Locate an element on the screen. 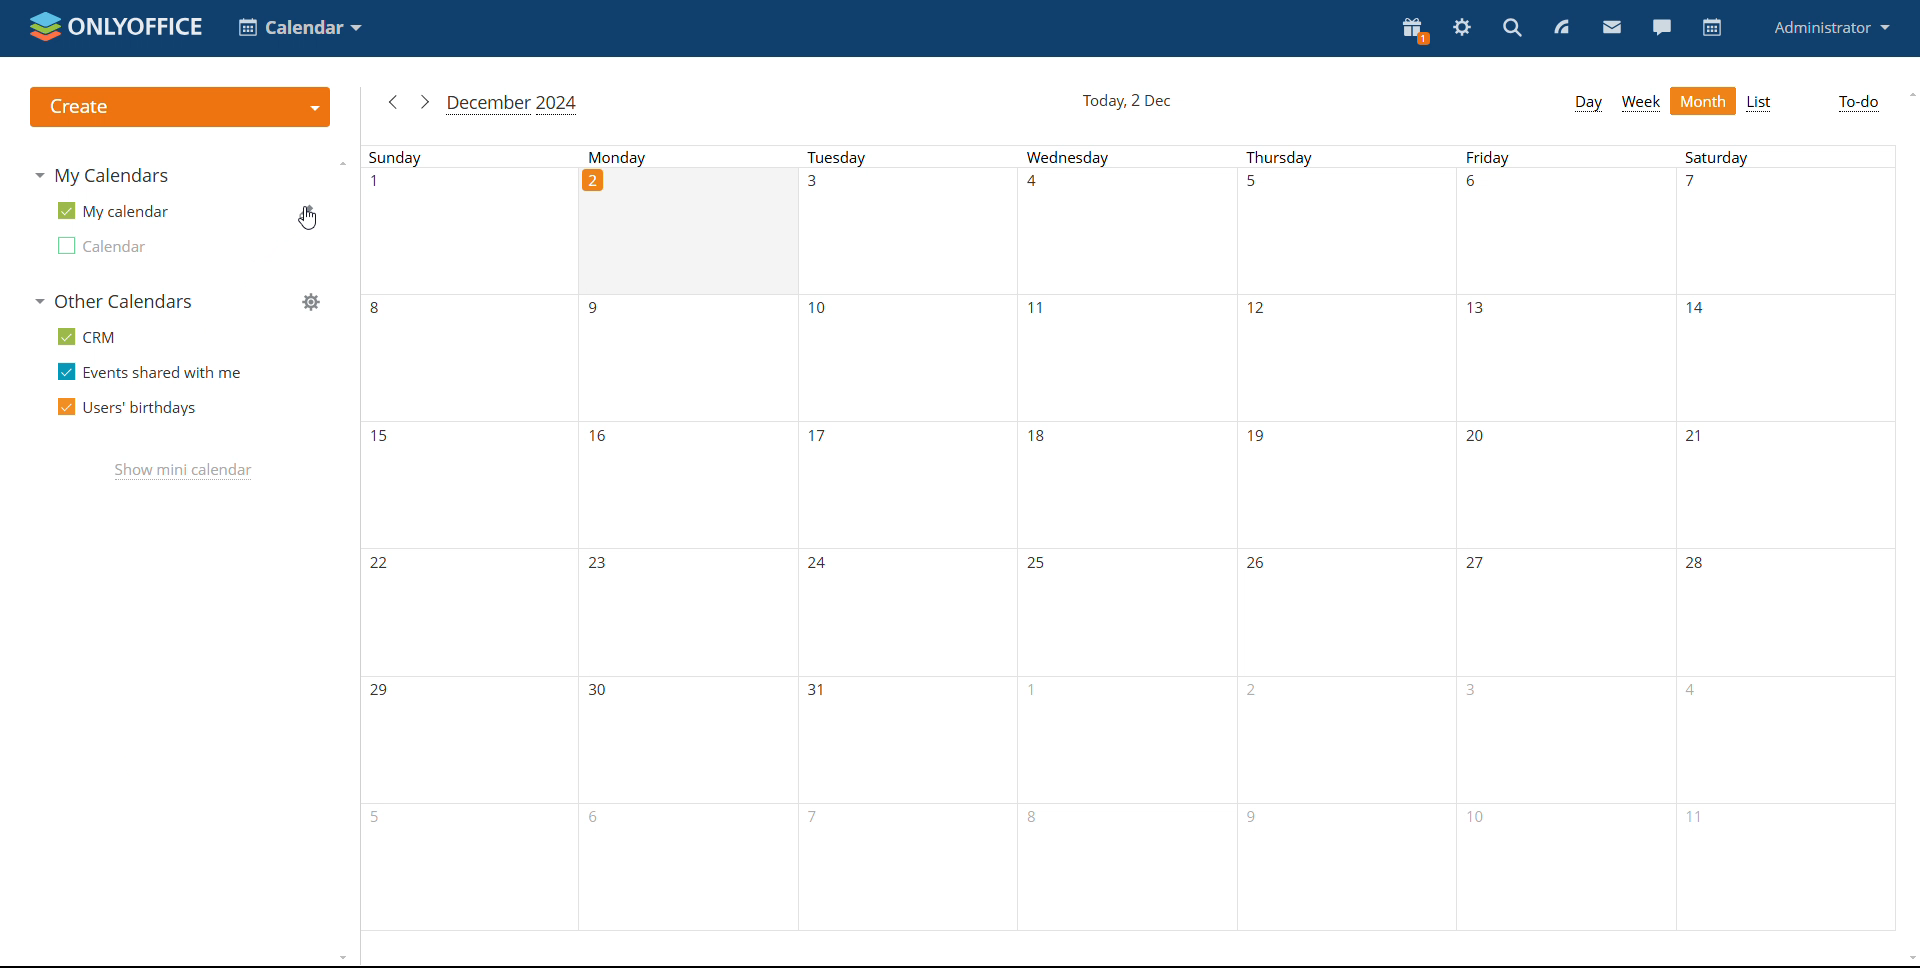 The width and height of the screenshot is (1920, 968). scroll up is located at coordinates (1911, 94).